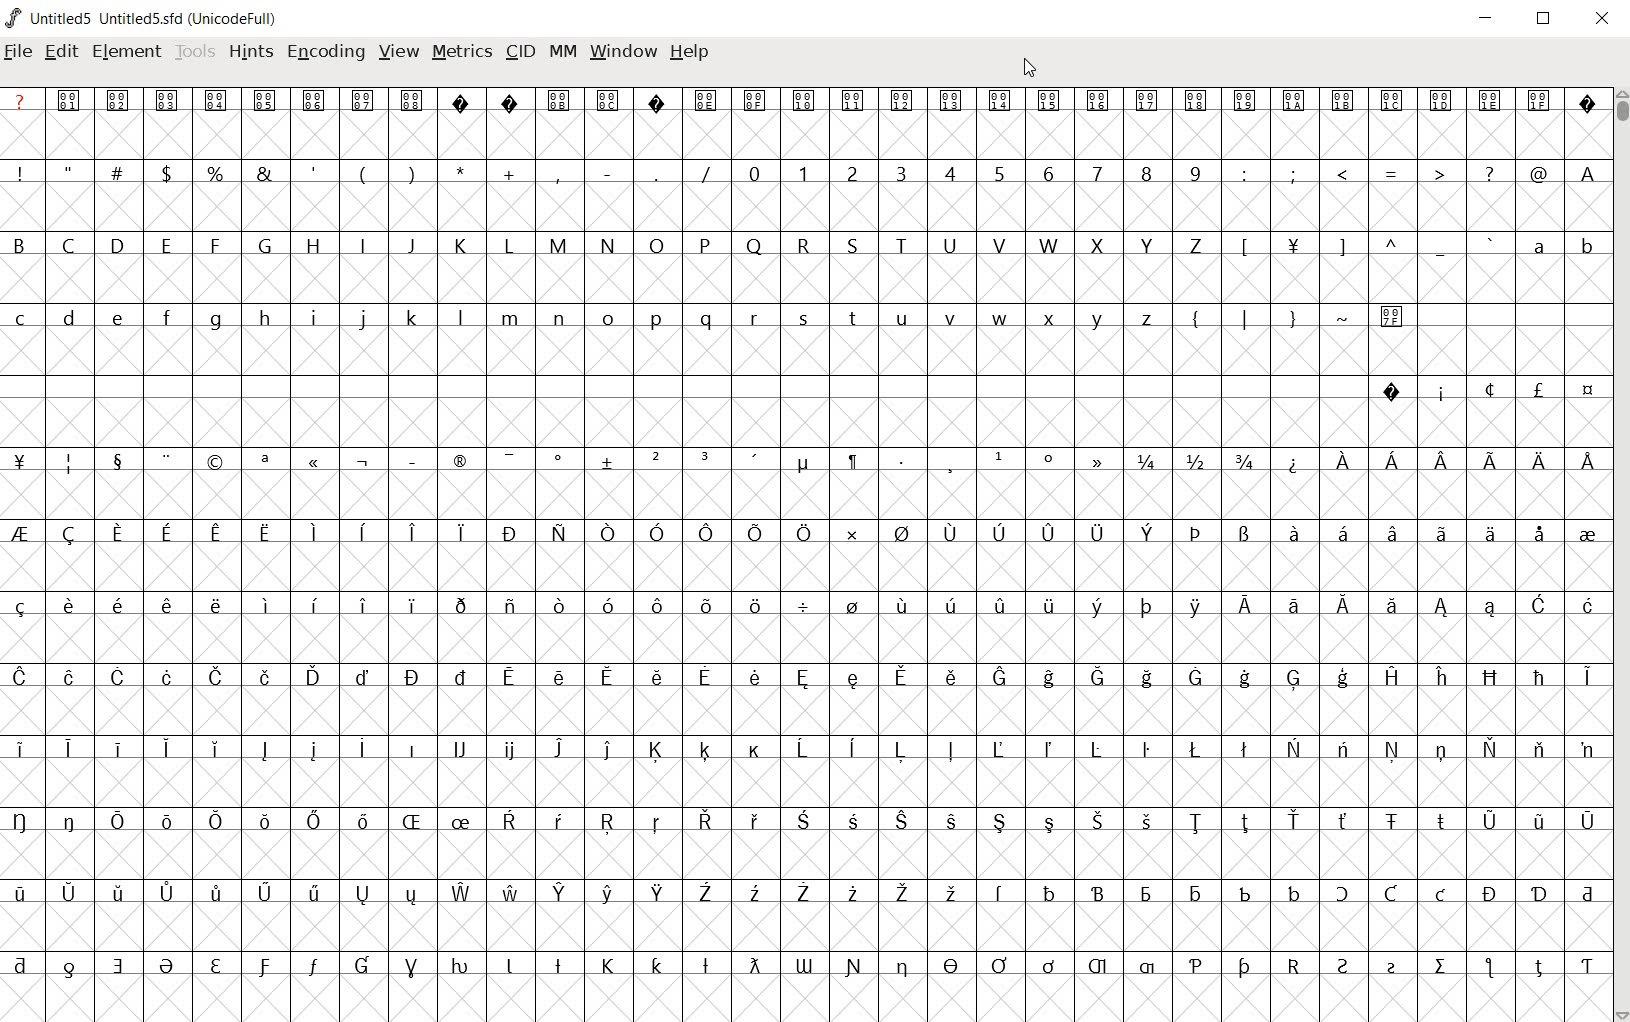  Describe the element at coordinates (557, 678) in the screenshot. I see `Symbol` at that location.